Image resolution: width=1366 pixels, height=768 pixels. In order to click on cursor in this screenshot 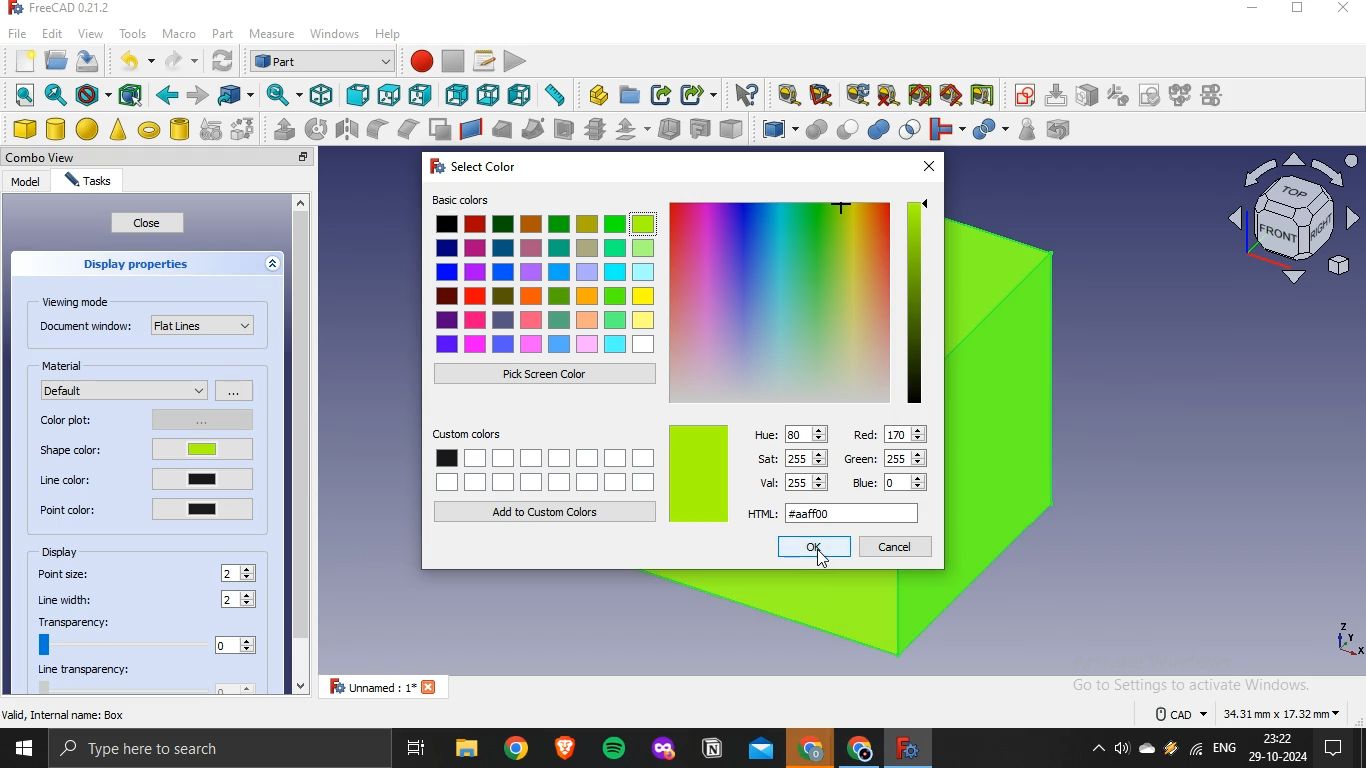, I will do `click(823, 557)`.